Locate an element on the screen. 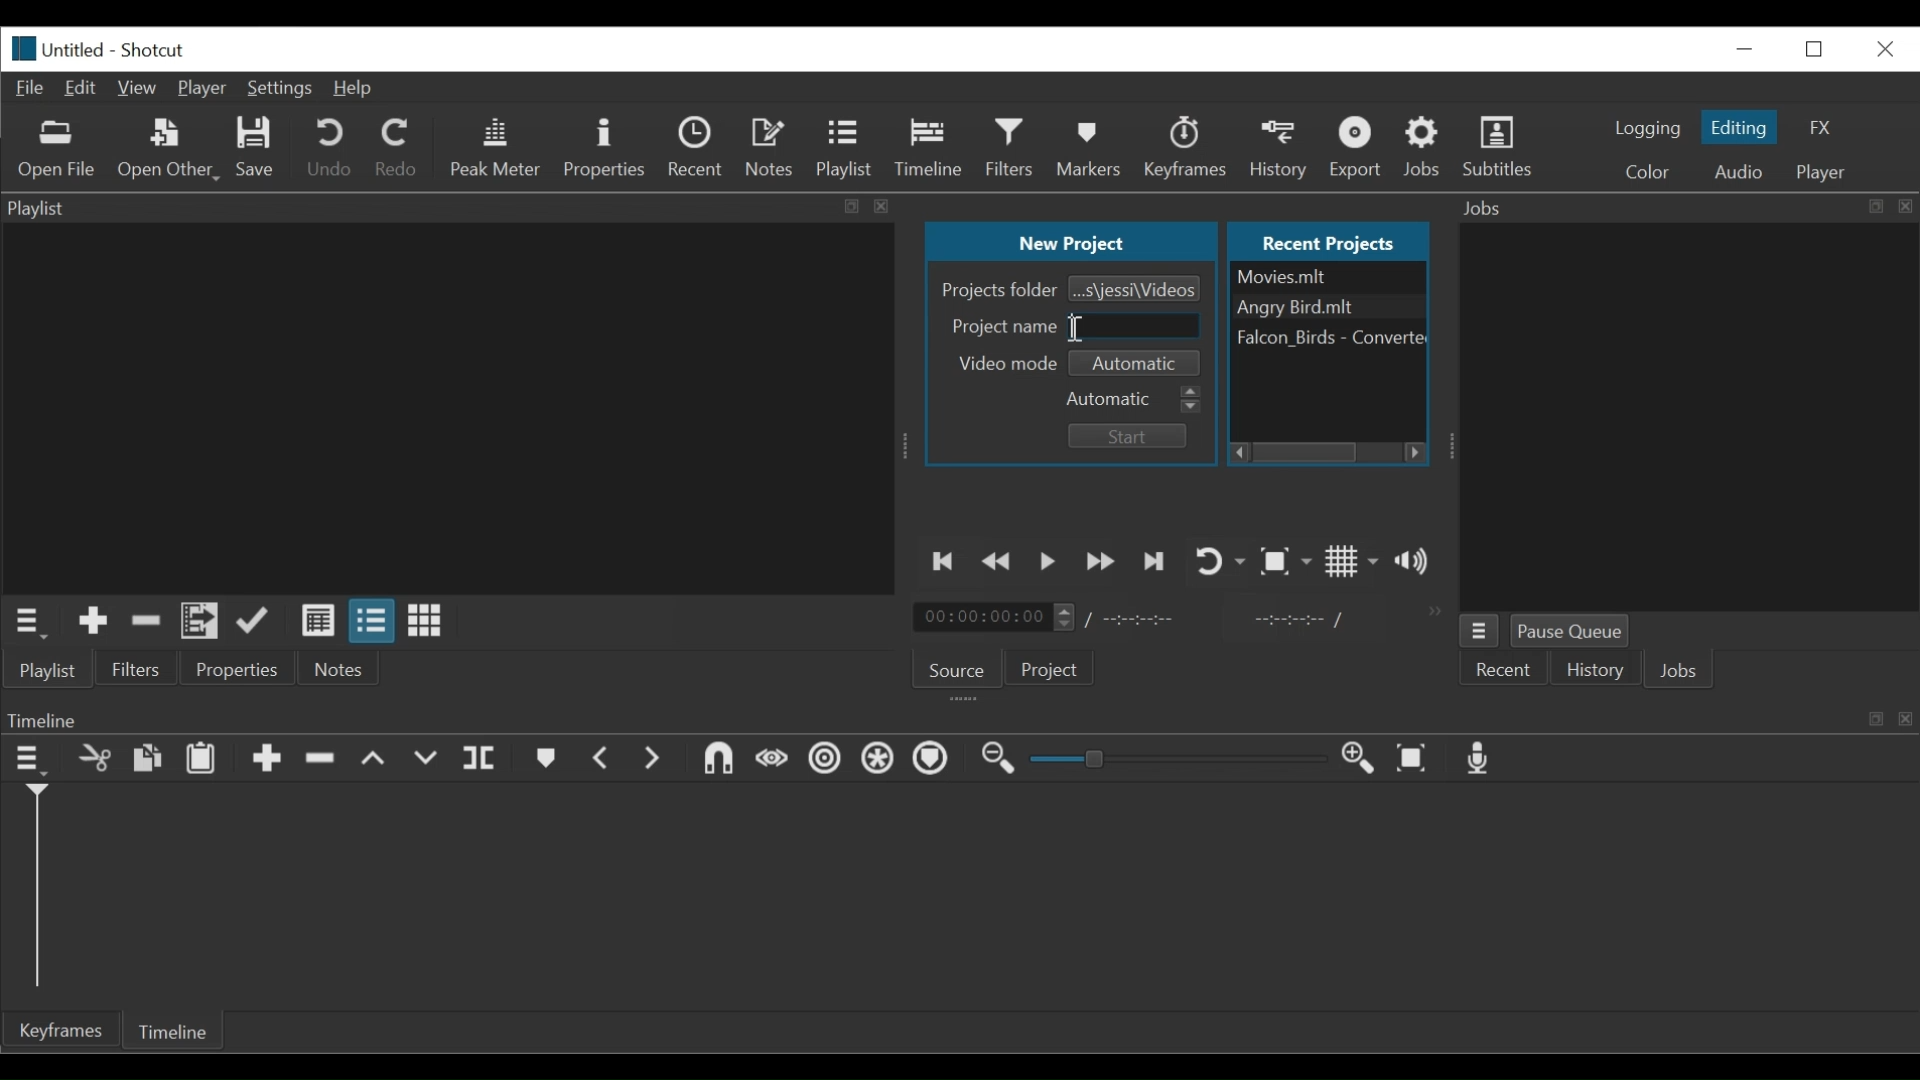 This screenshot has width=1920, height=1080. Player is located at coordinates (202, 88).